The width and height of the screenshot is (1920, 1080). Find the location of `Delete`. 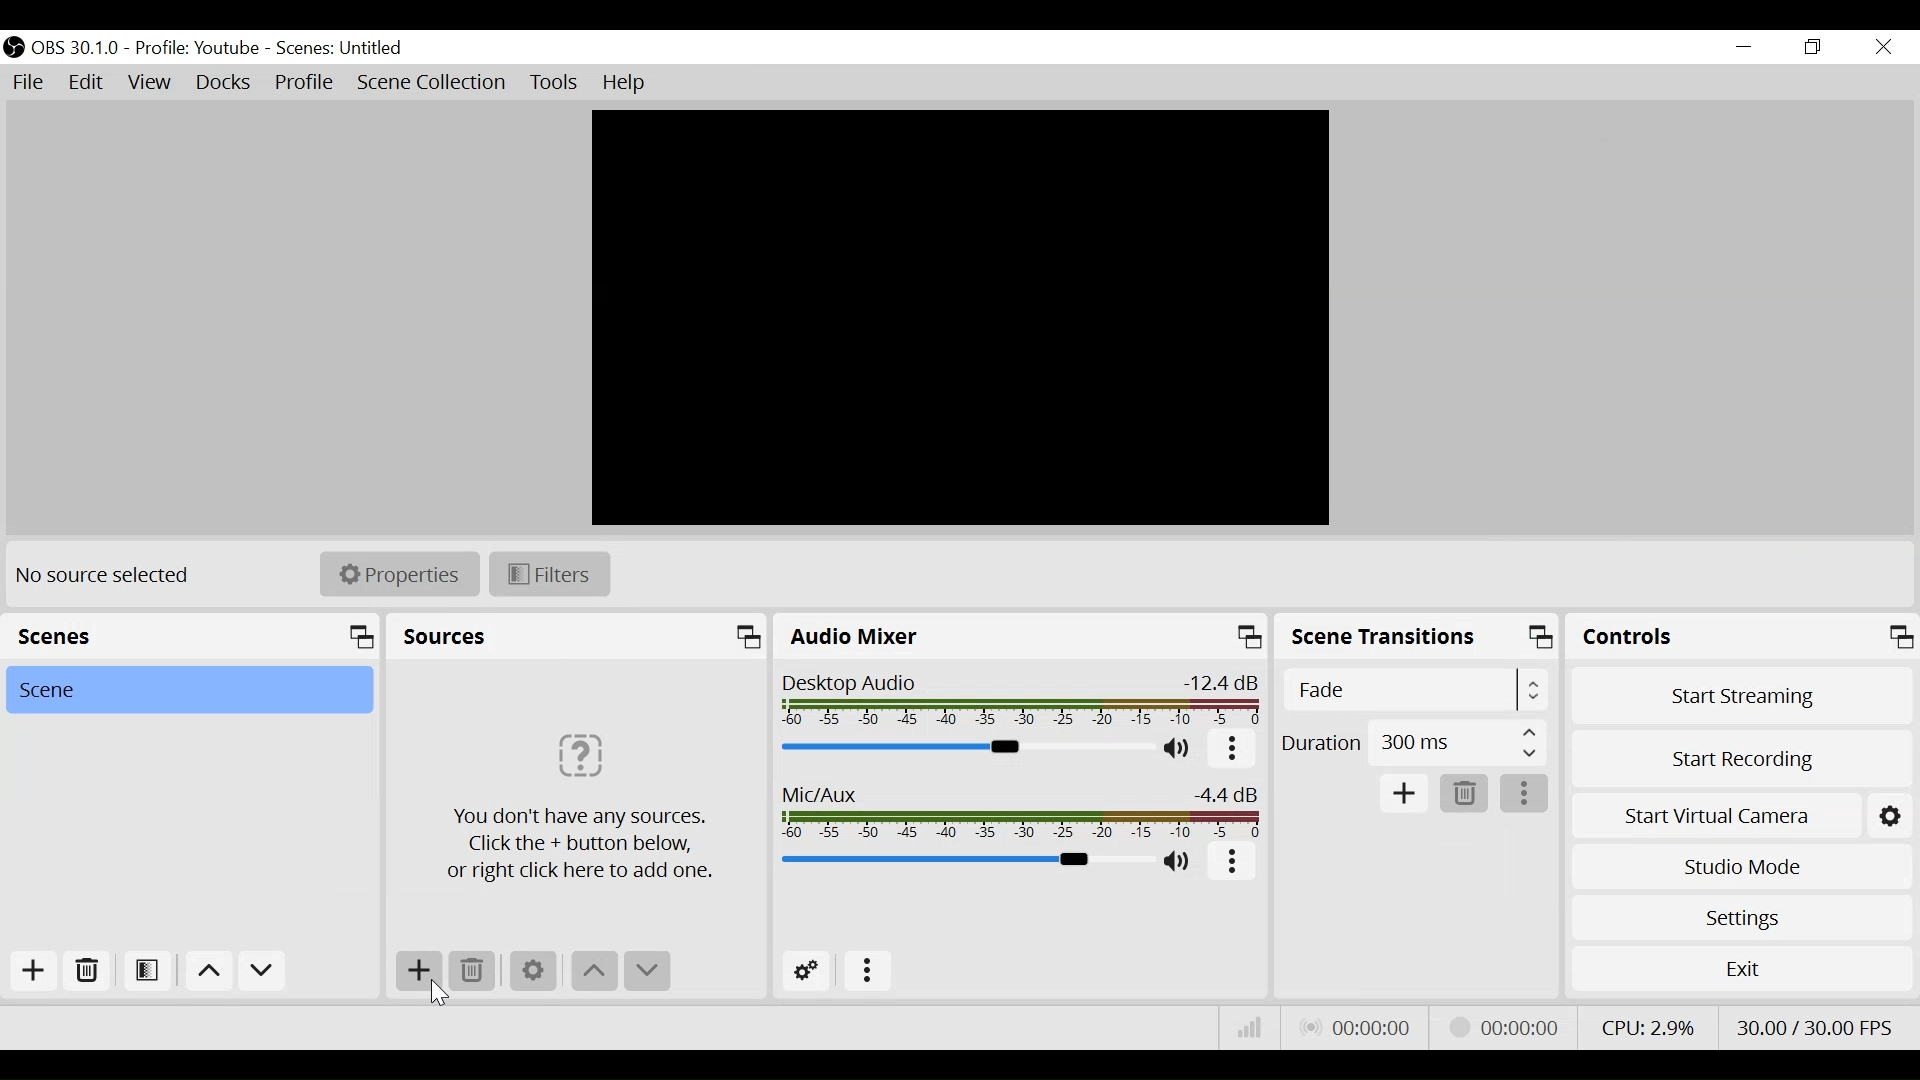

Delete is located at coordinates (1461, 794).